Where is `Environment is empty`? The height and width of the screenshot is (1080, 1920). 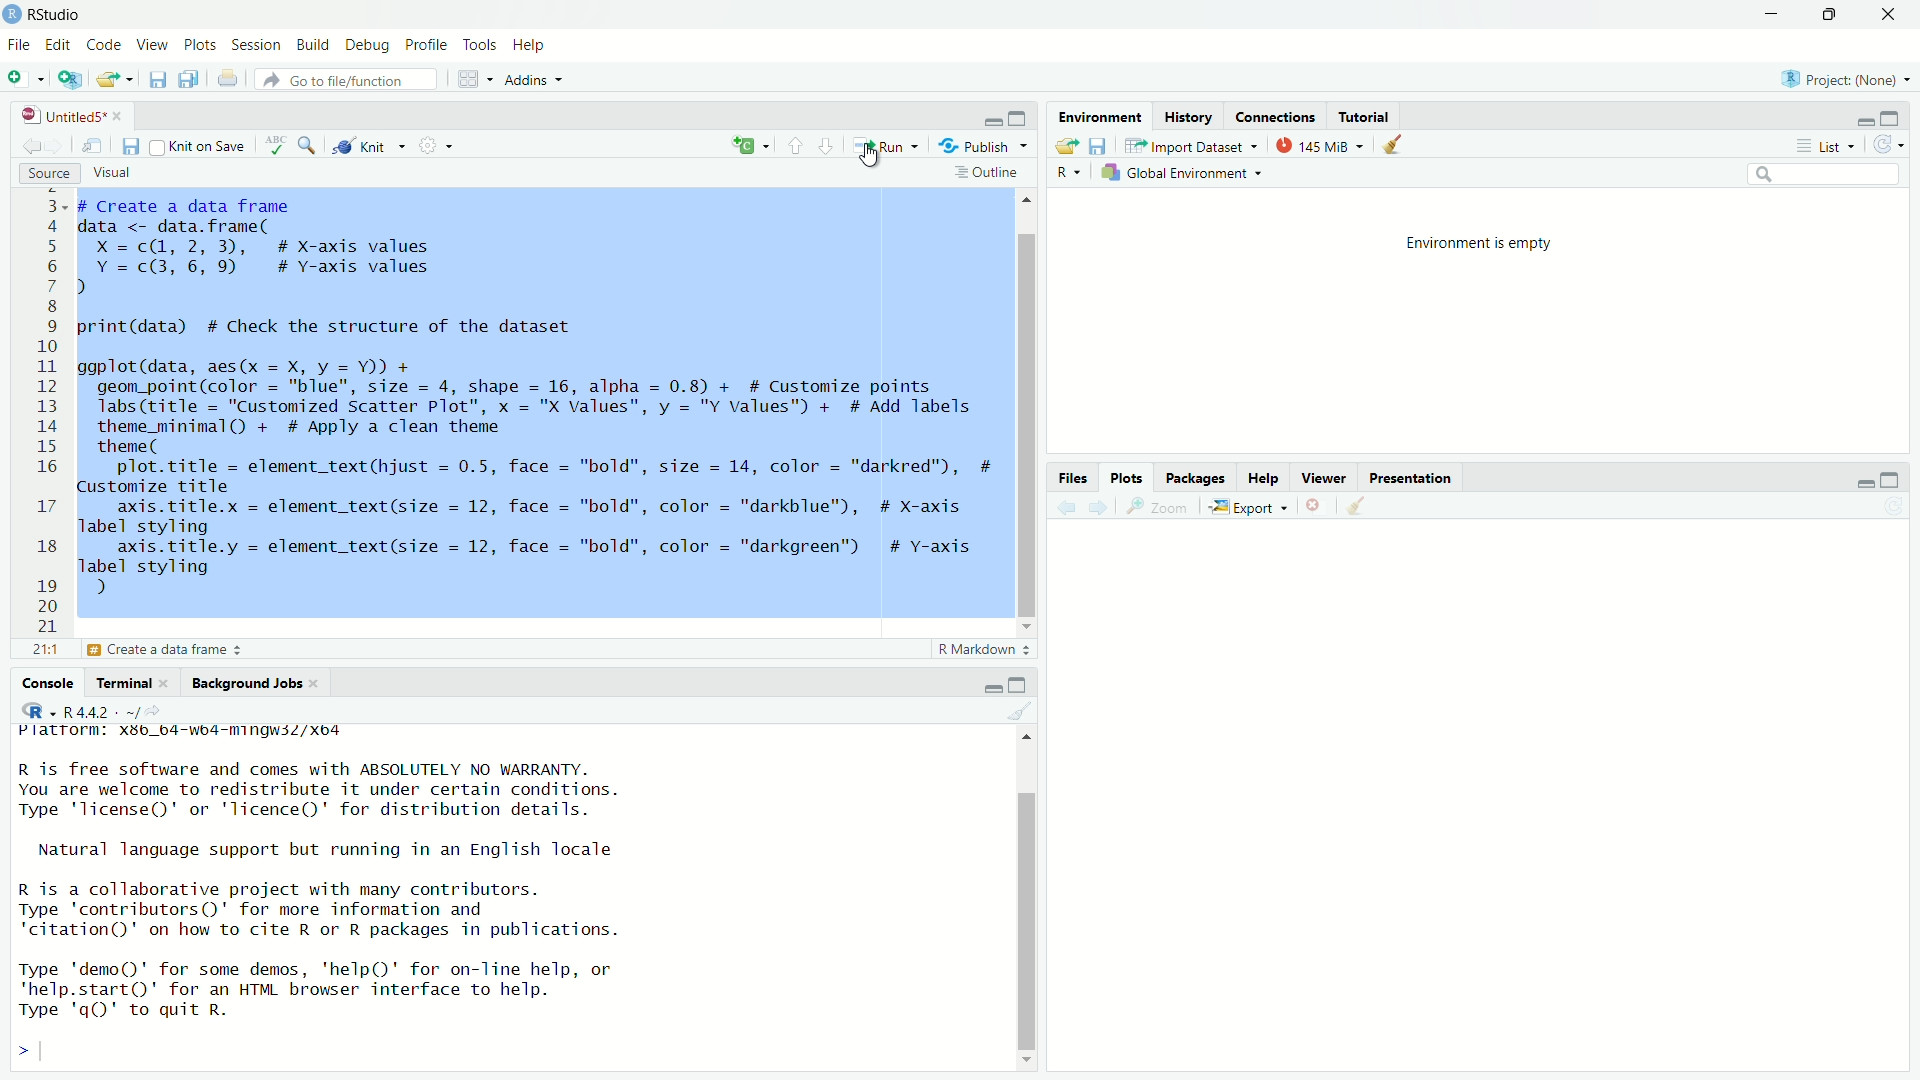 Environment is empty is located at coordinates (1480, 244).